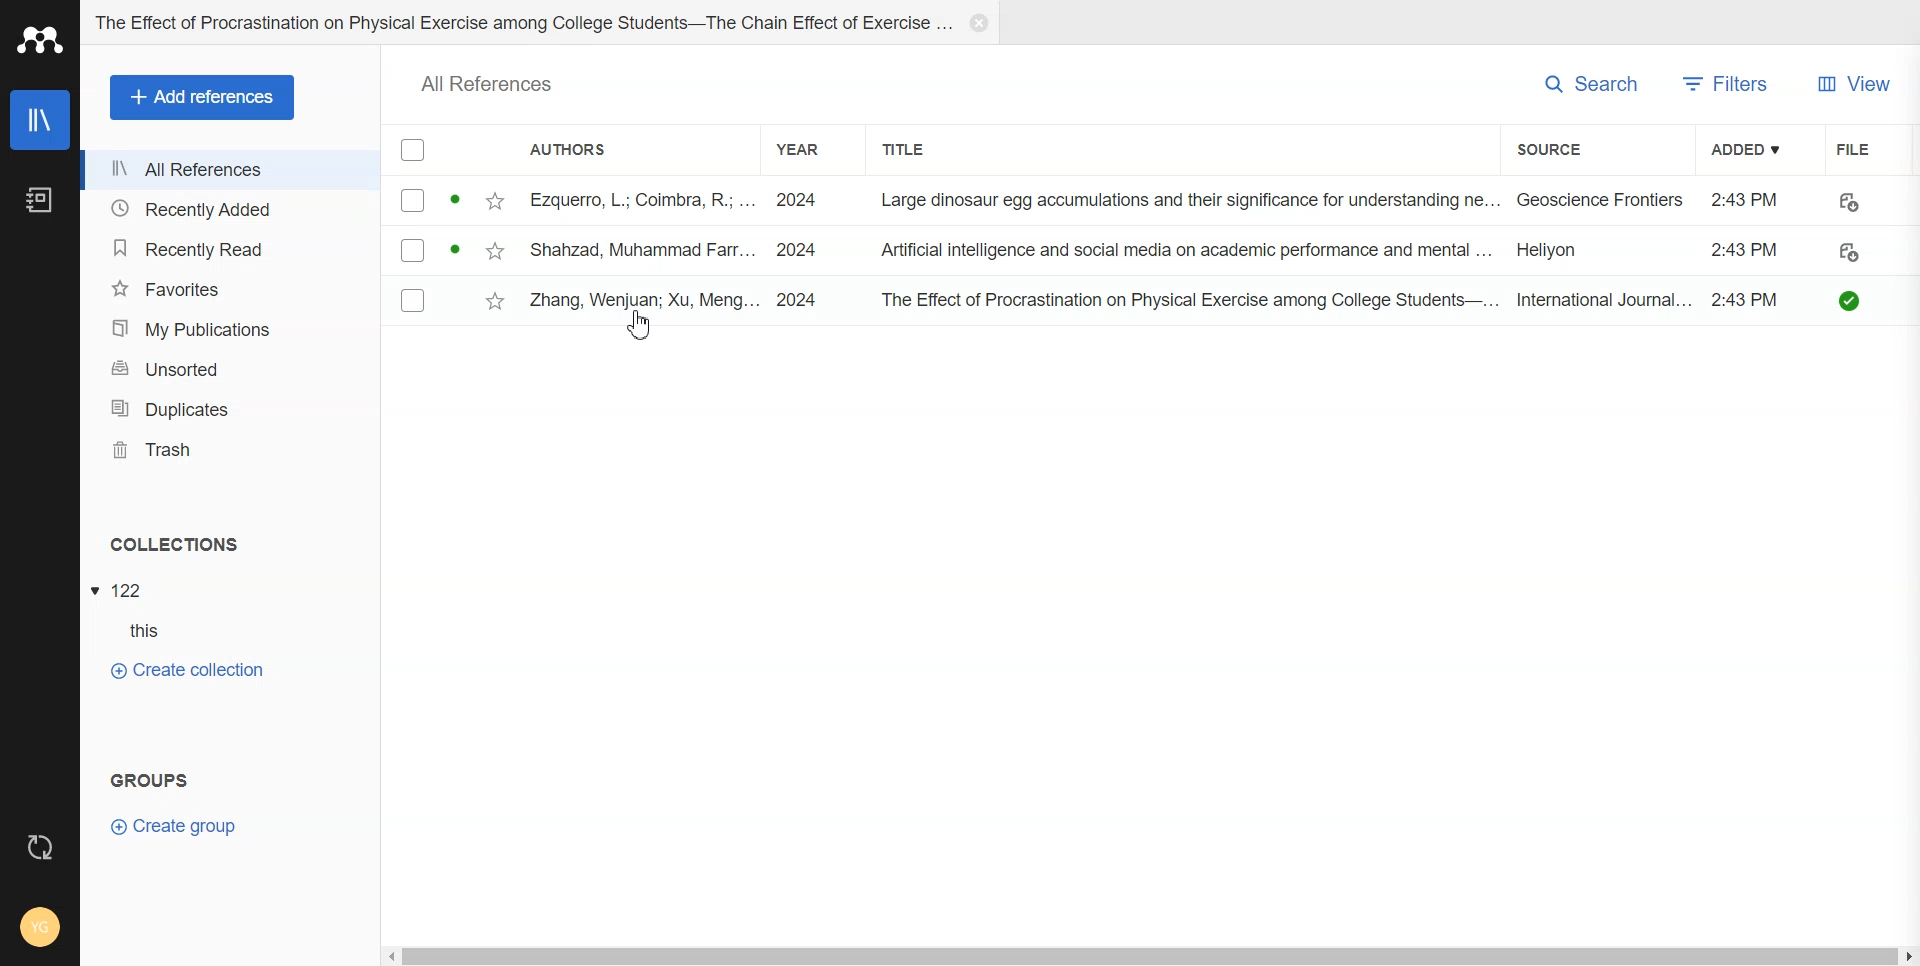 The image size is (1920, 966). Describe the element at coordinates (455, 195) in the screenshot. I see `Active` at that location.